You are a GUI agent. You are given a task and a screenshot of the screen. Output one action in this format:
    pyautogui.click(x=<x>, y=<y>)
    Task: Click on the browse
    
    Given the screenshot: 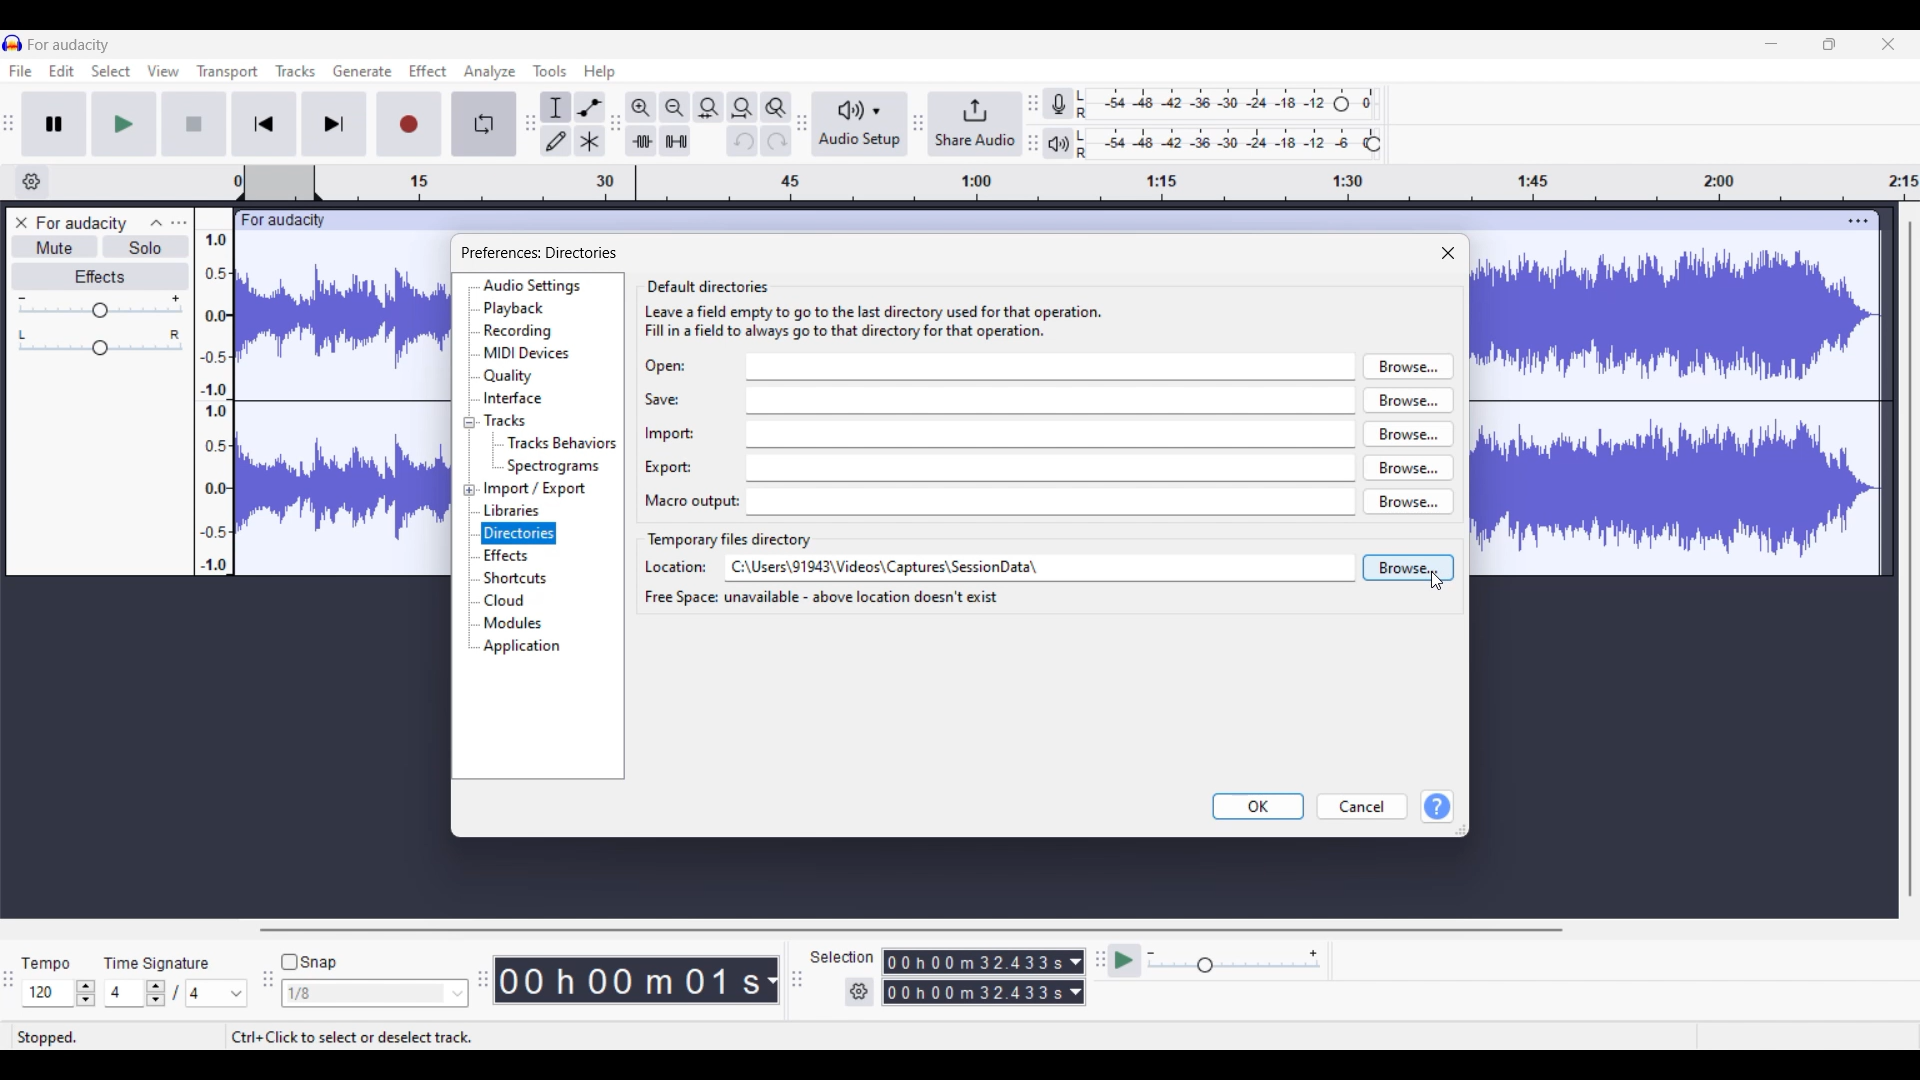 What is the action you would take?
    pyautogui.click(x=1409, y=501)
    